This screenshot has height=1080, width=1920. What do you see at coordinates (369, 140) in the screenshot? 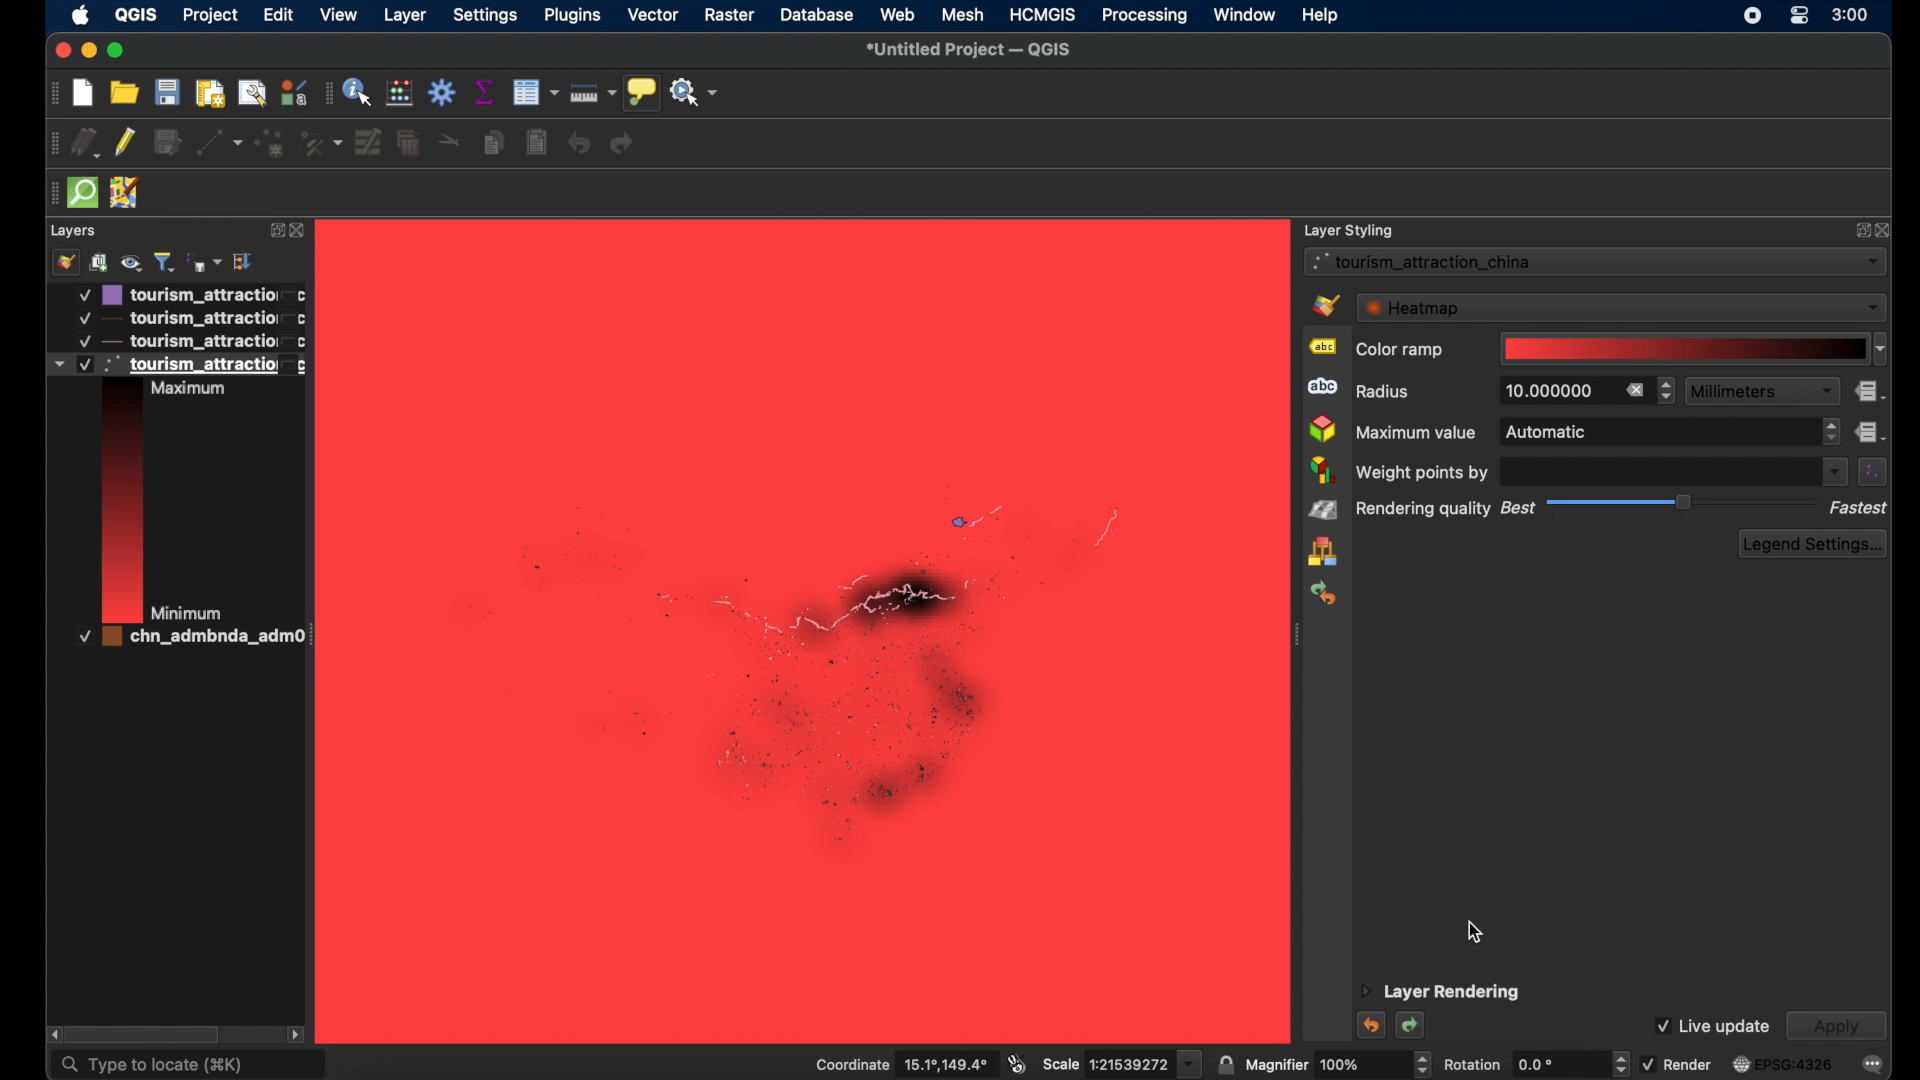
I see `modify attributes` at bounding box center [369, 140].